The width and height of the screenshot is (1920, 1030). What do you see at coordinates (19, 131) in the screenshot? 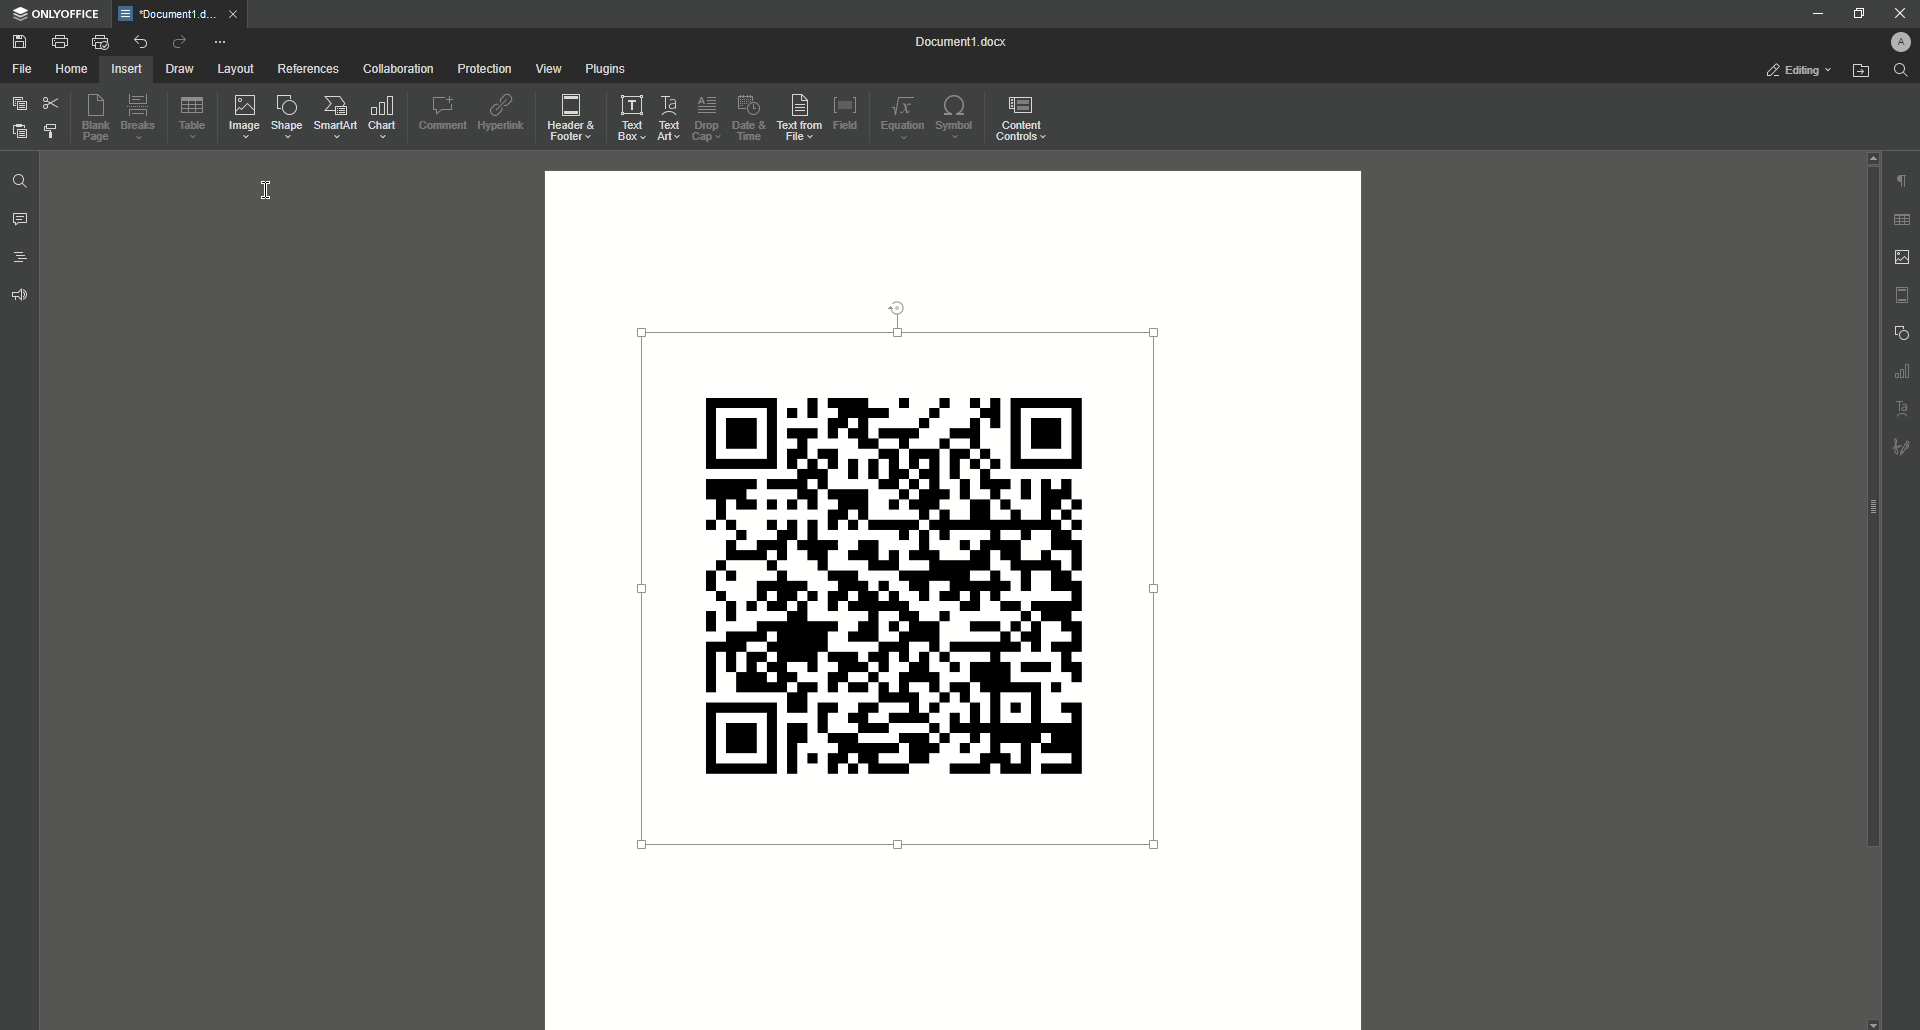
I see `Paste` at bounding box center [19, 131].